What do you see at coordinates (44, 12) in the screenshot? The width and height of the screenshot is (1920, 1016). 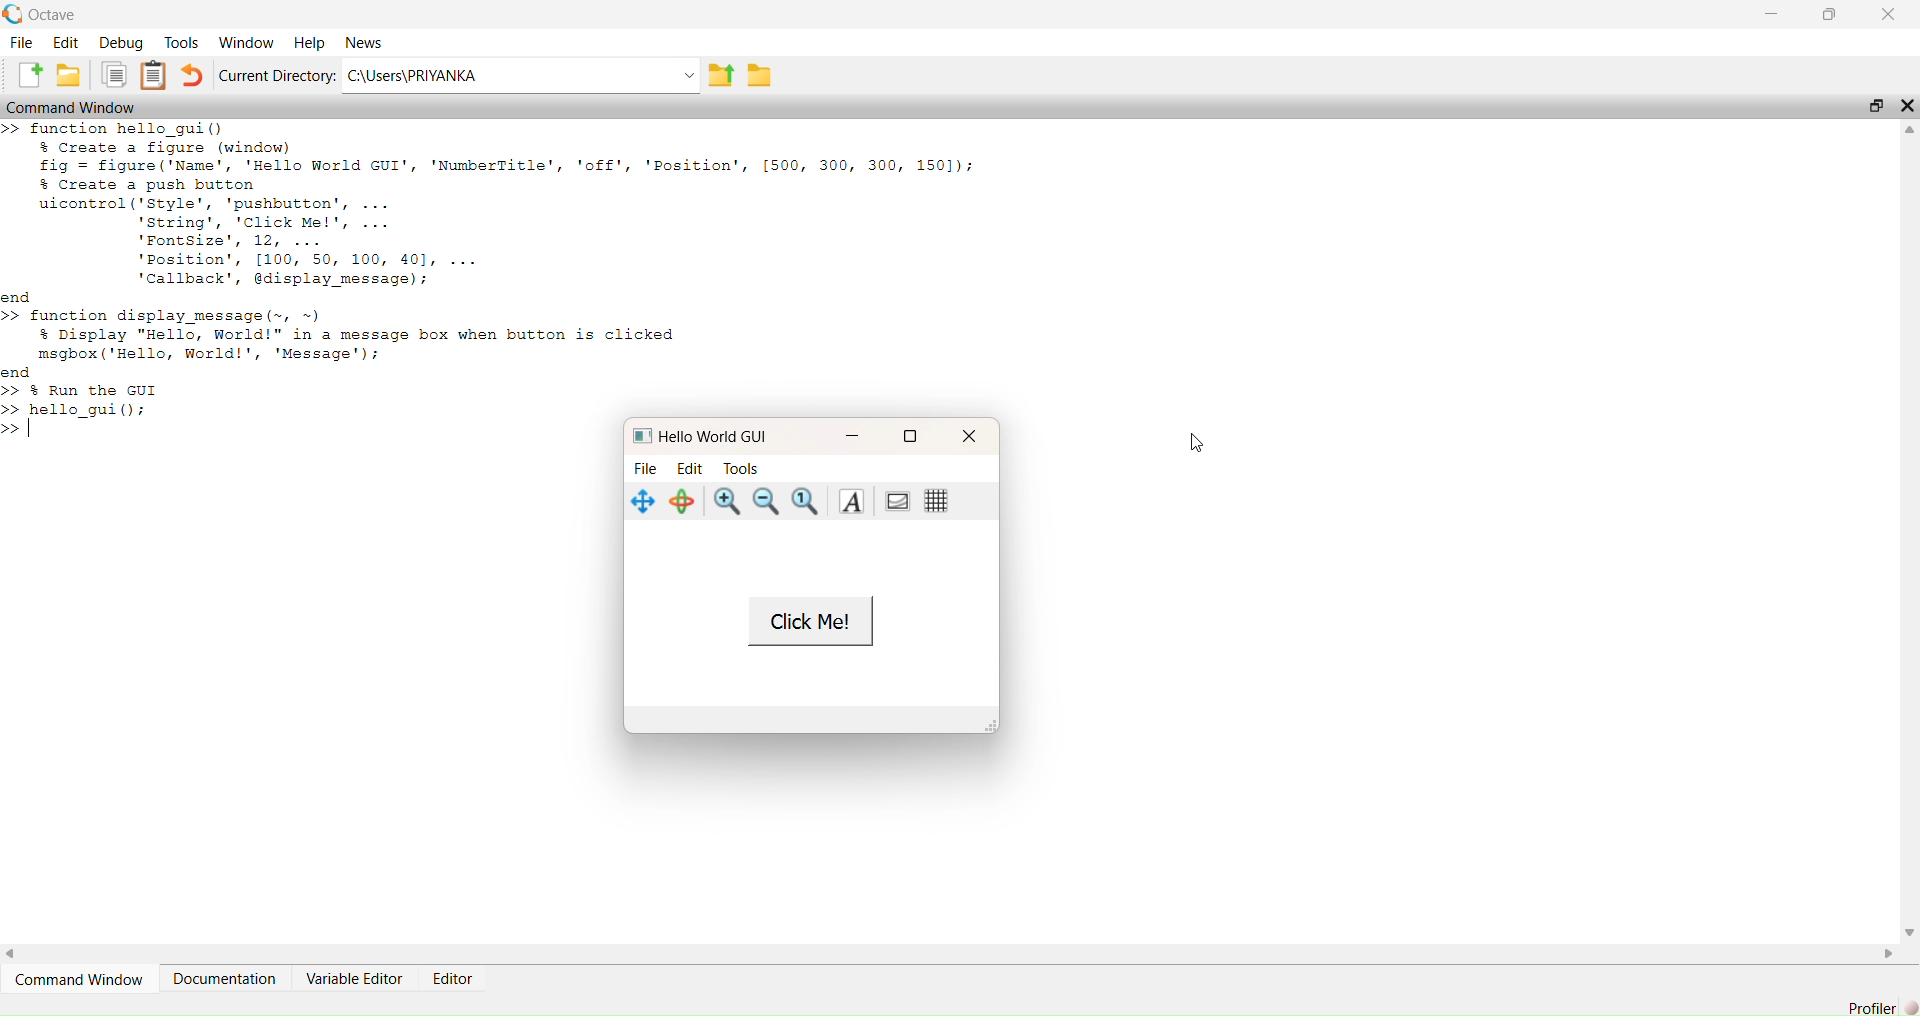 I see `Octave` at bounding box center [44, 12].